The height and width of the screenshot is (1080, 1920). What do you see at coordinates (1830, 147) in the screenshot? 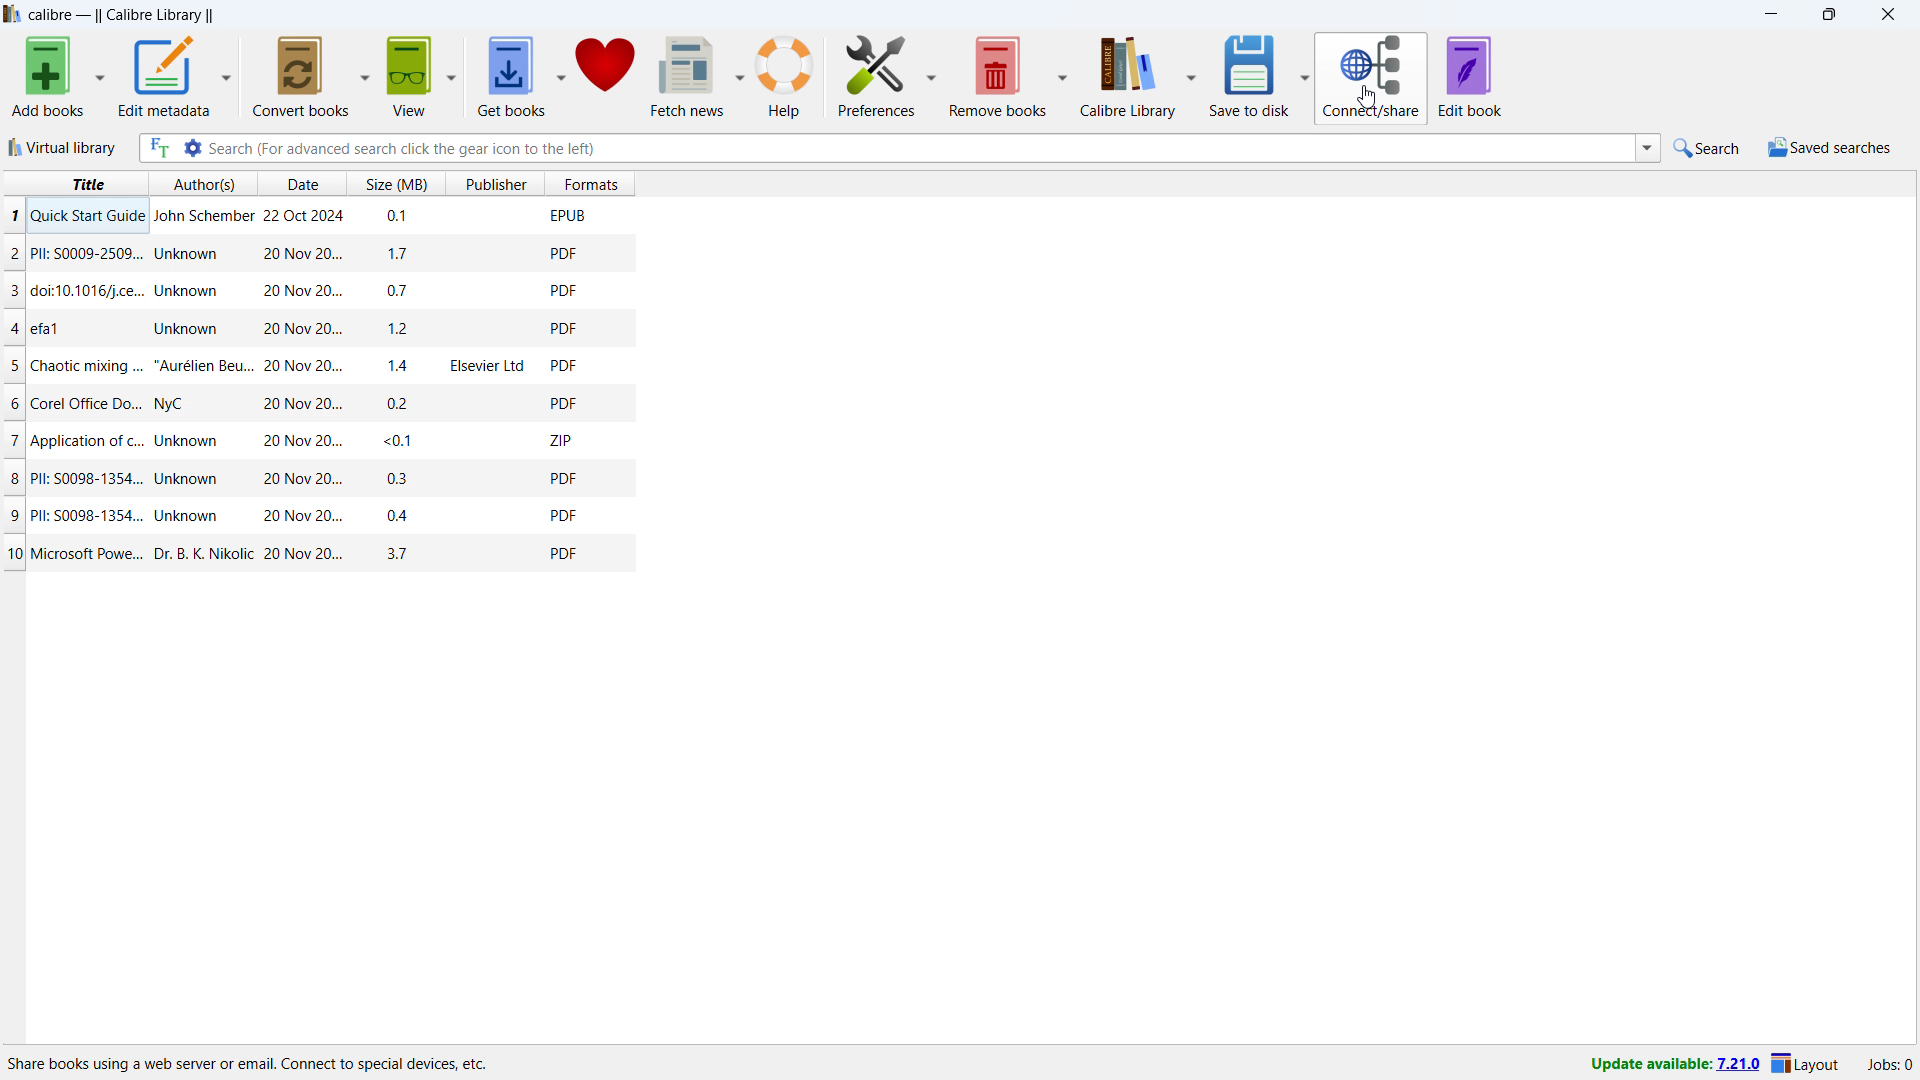
I see `saved searches` at bounding box center [1830, 147].